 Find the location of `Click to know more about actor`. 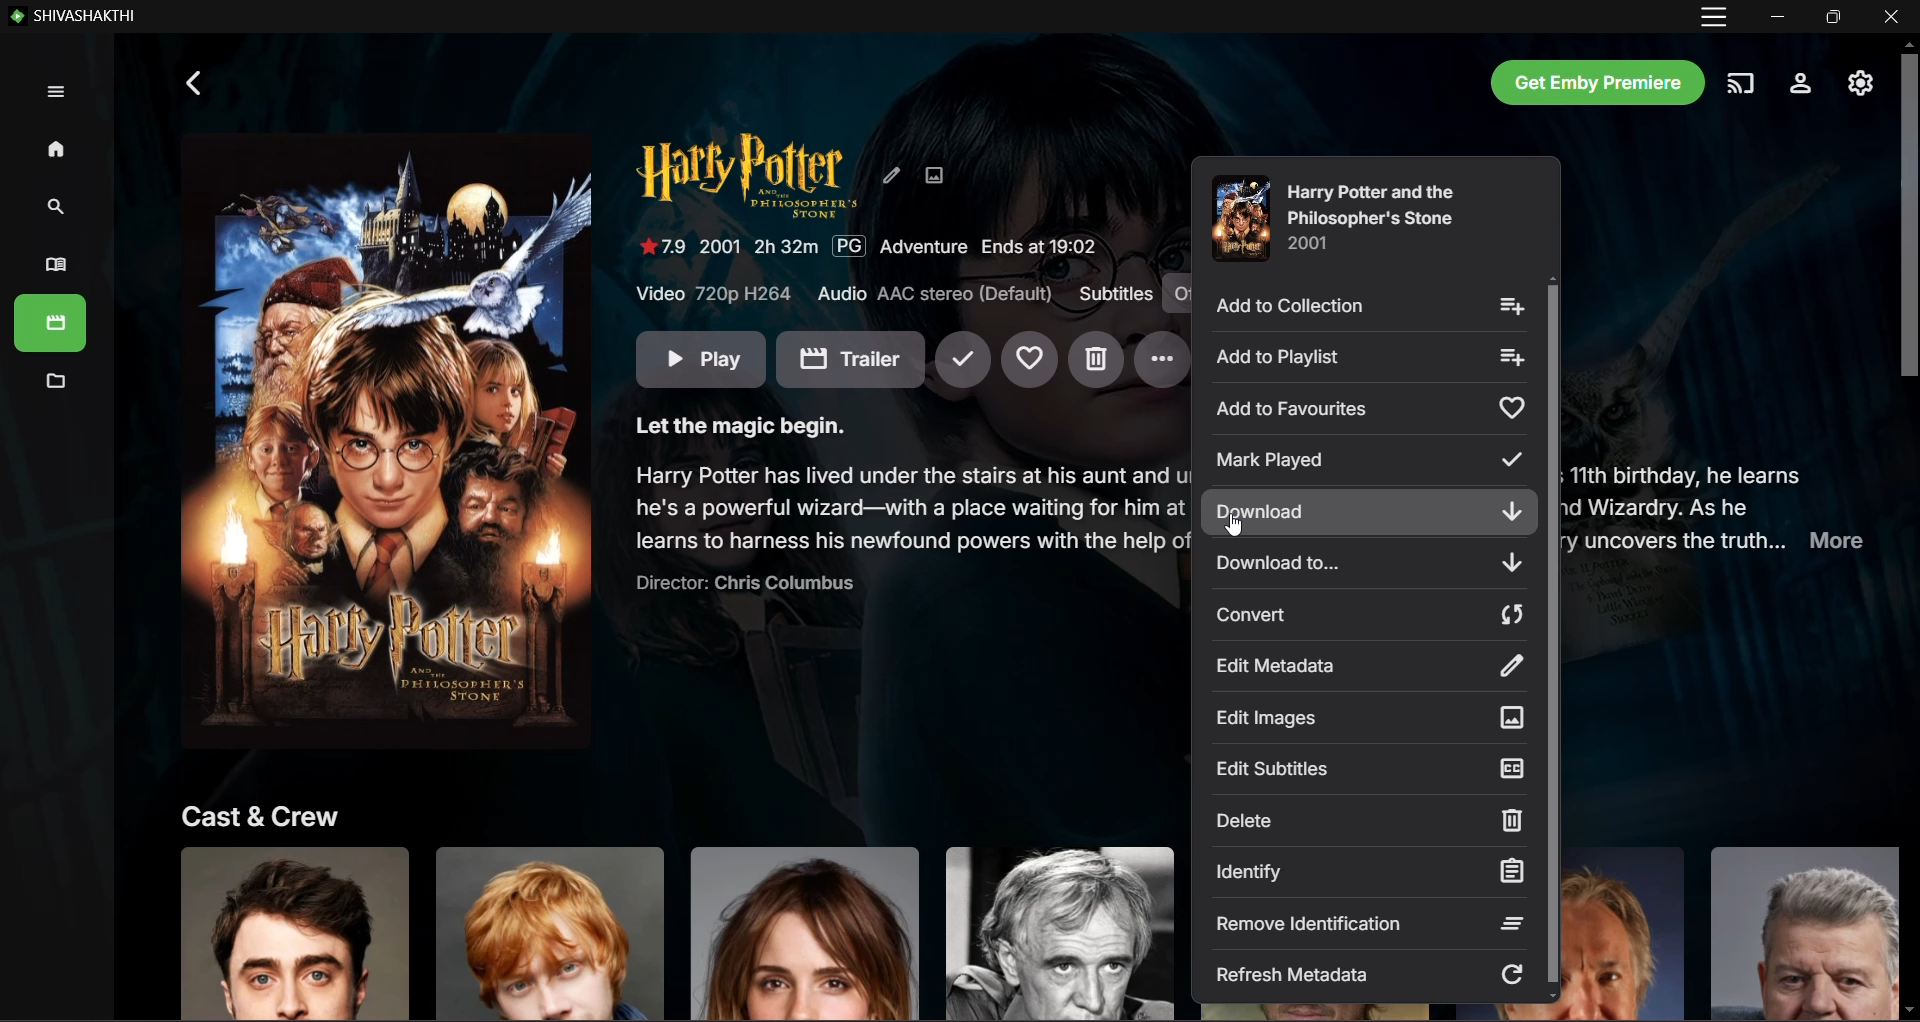

Click to know more about actor is located at coordinates (551, 931).